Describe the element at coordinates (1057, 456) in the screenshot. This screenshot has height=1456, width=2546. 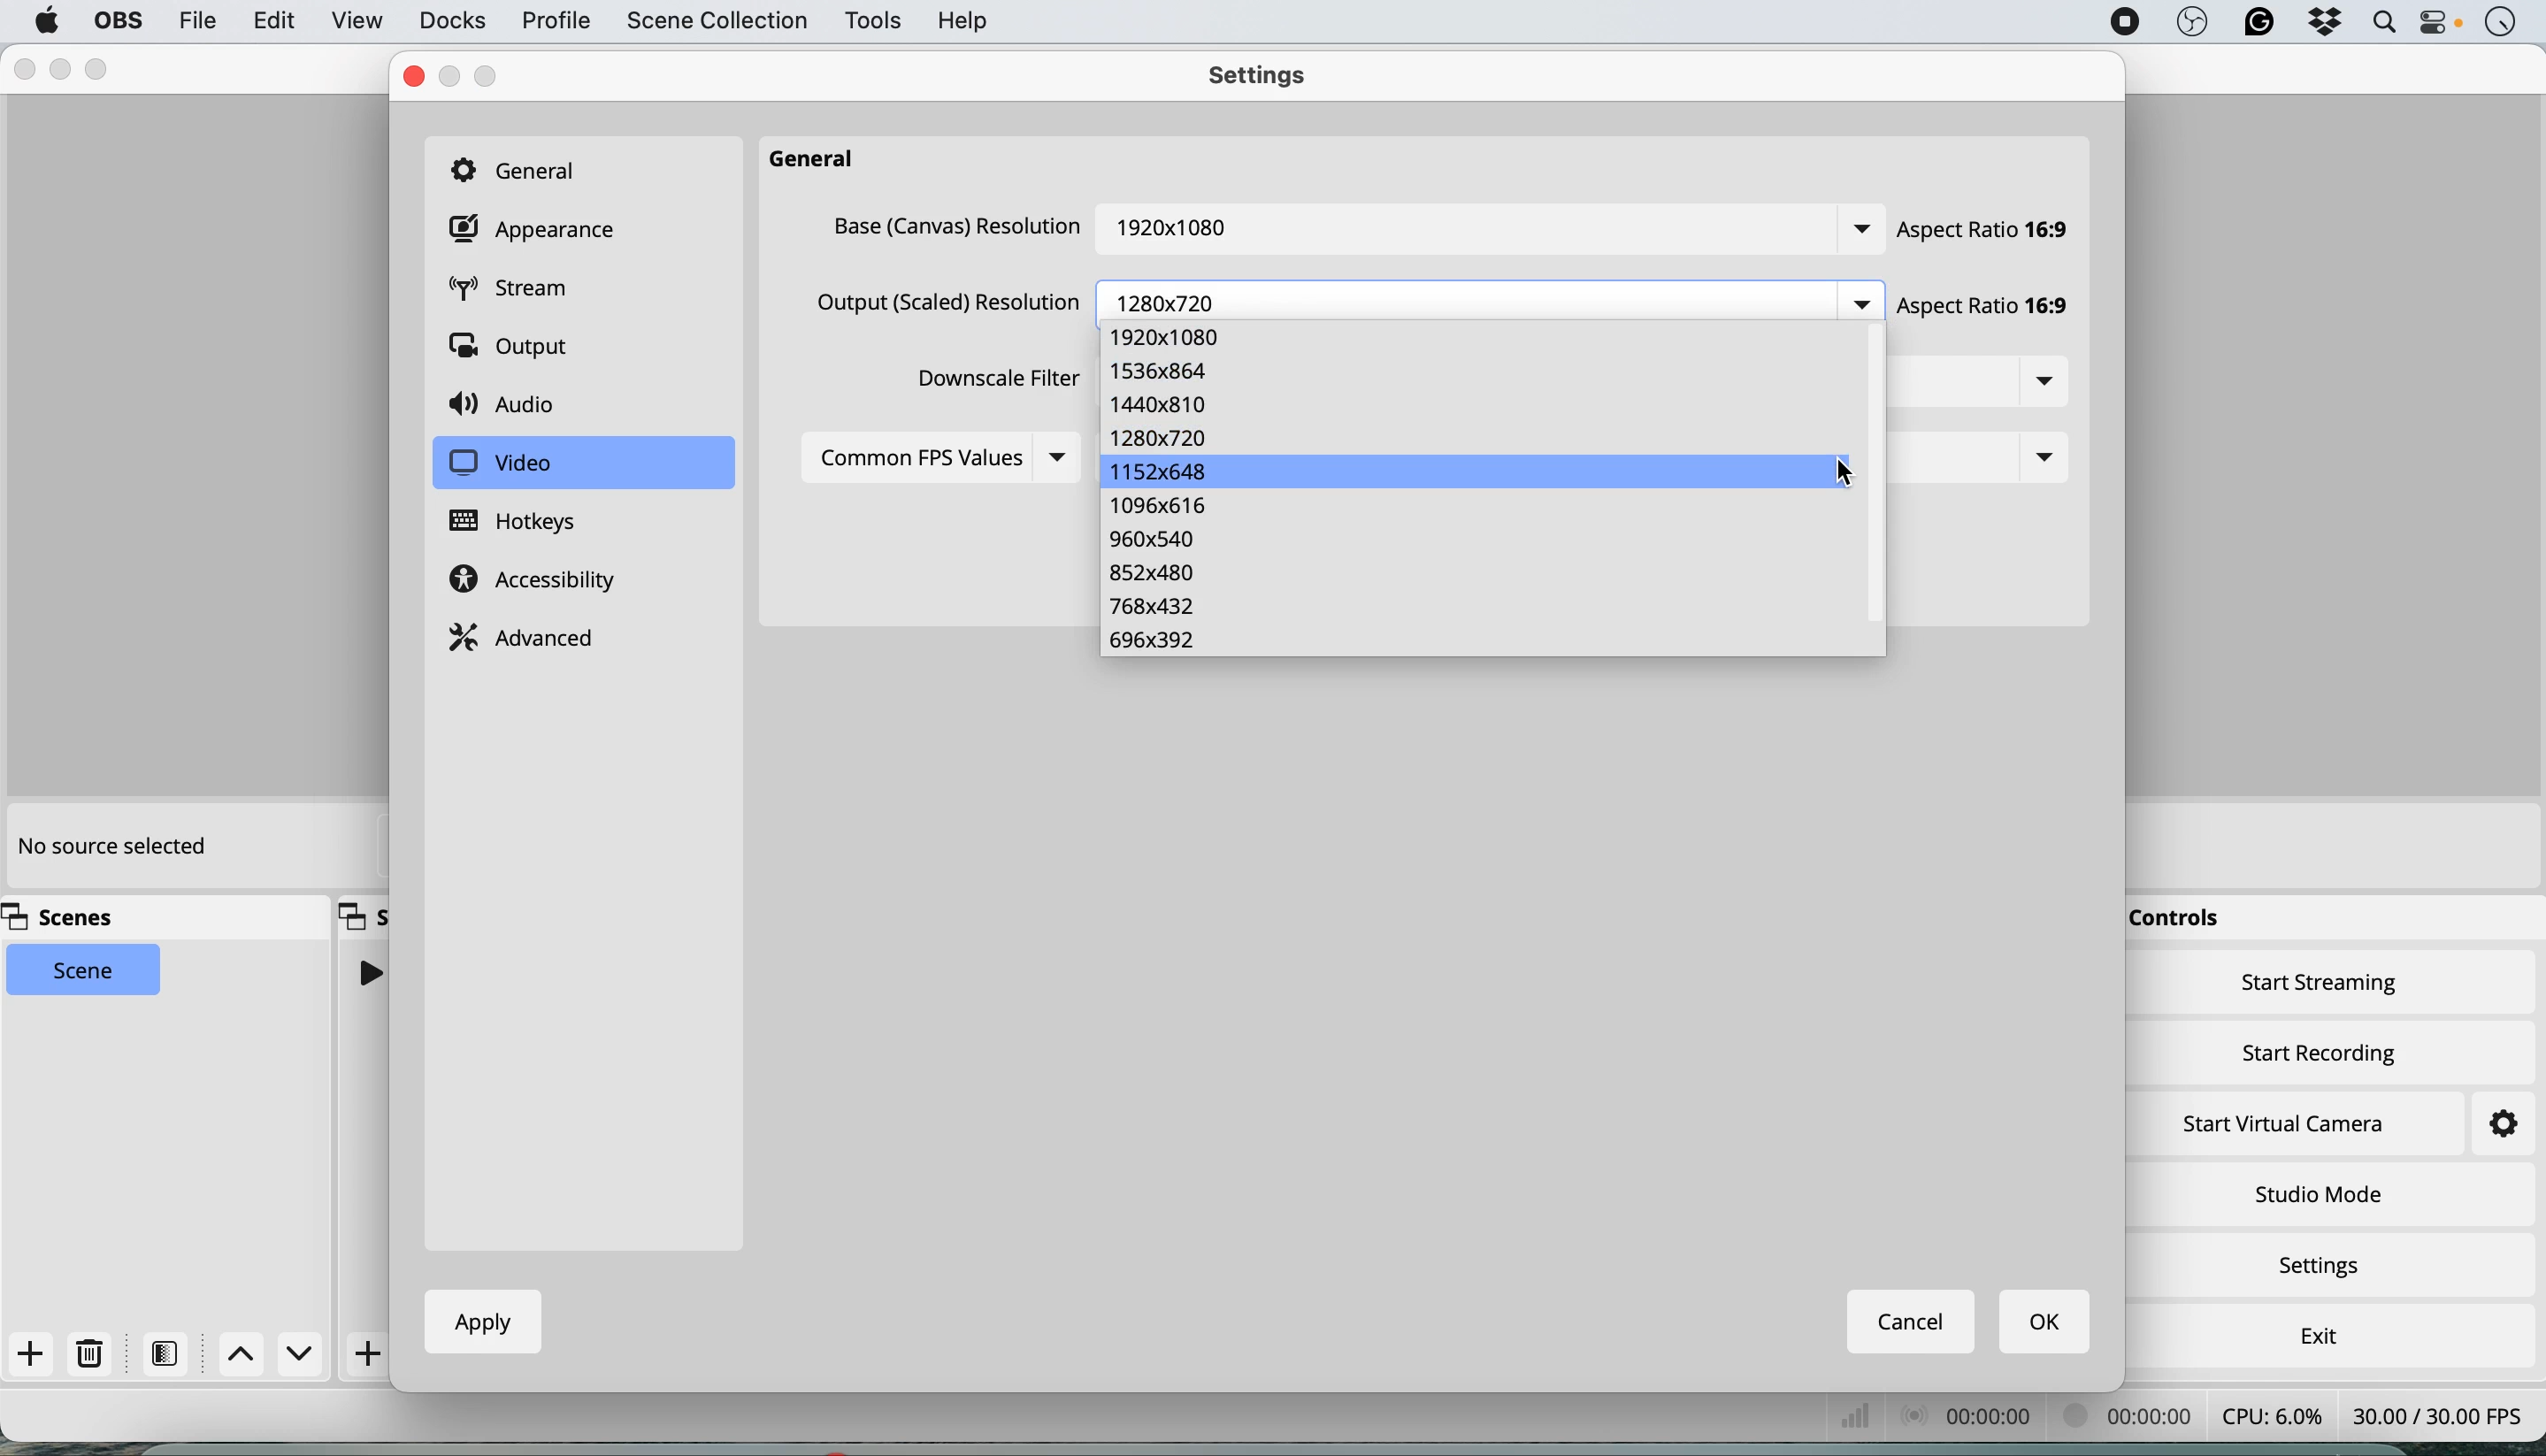
I see `list` at that location.